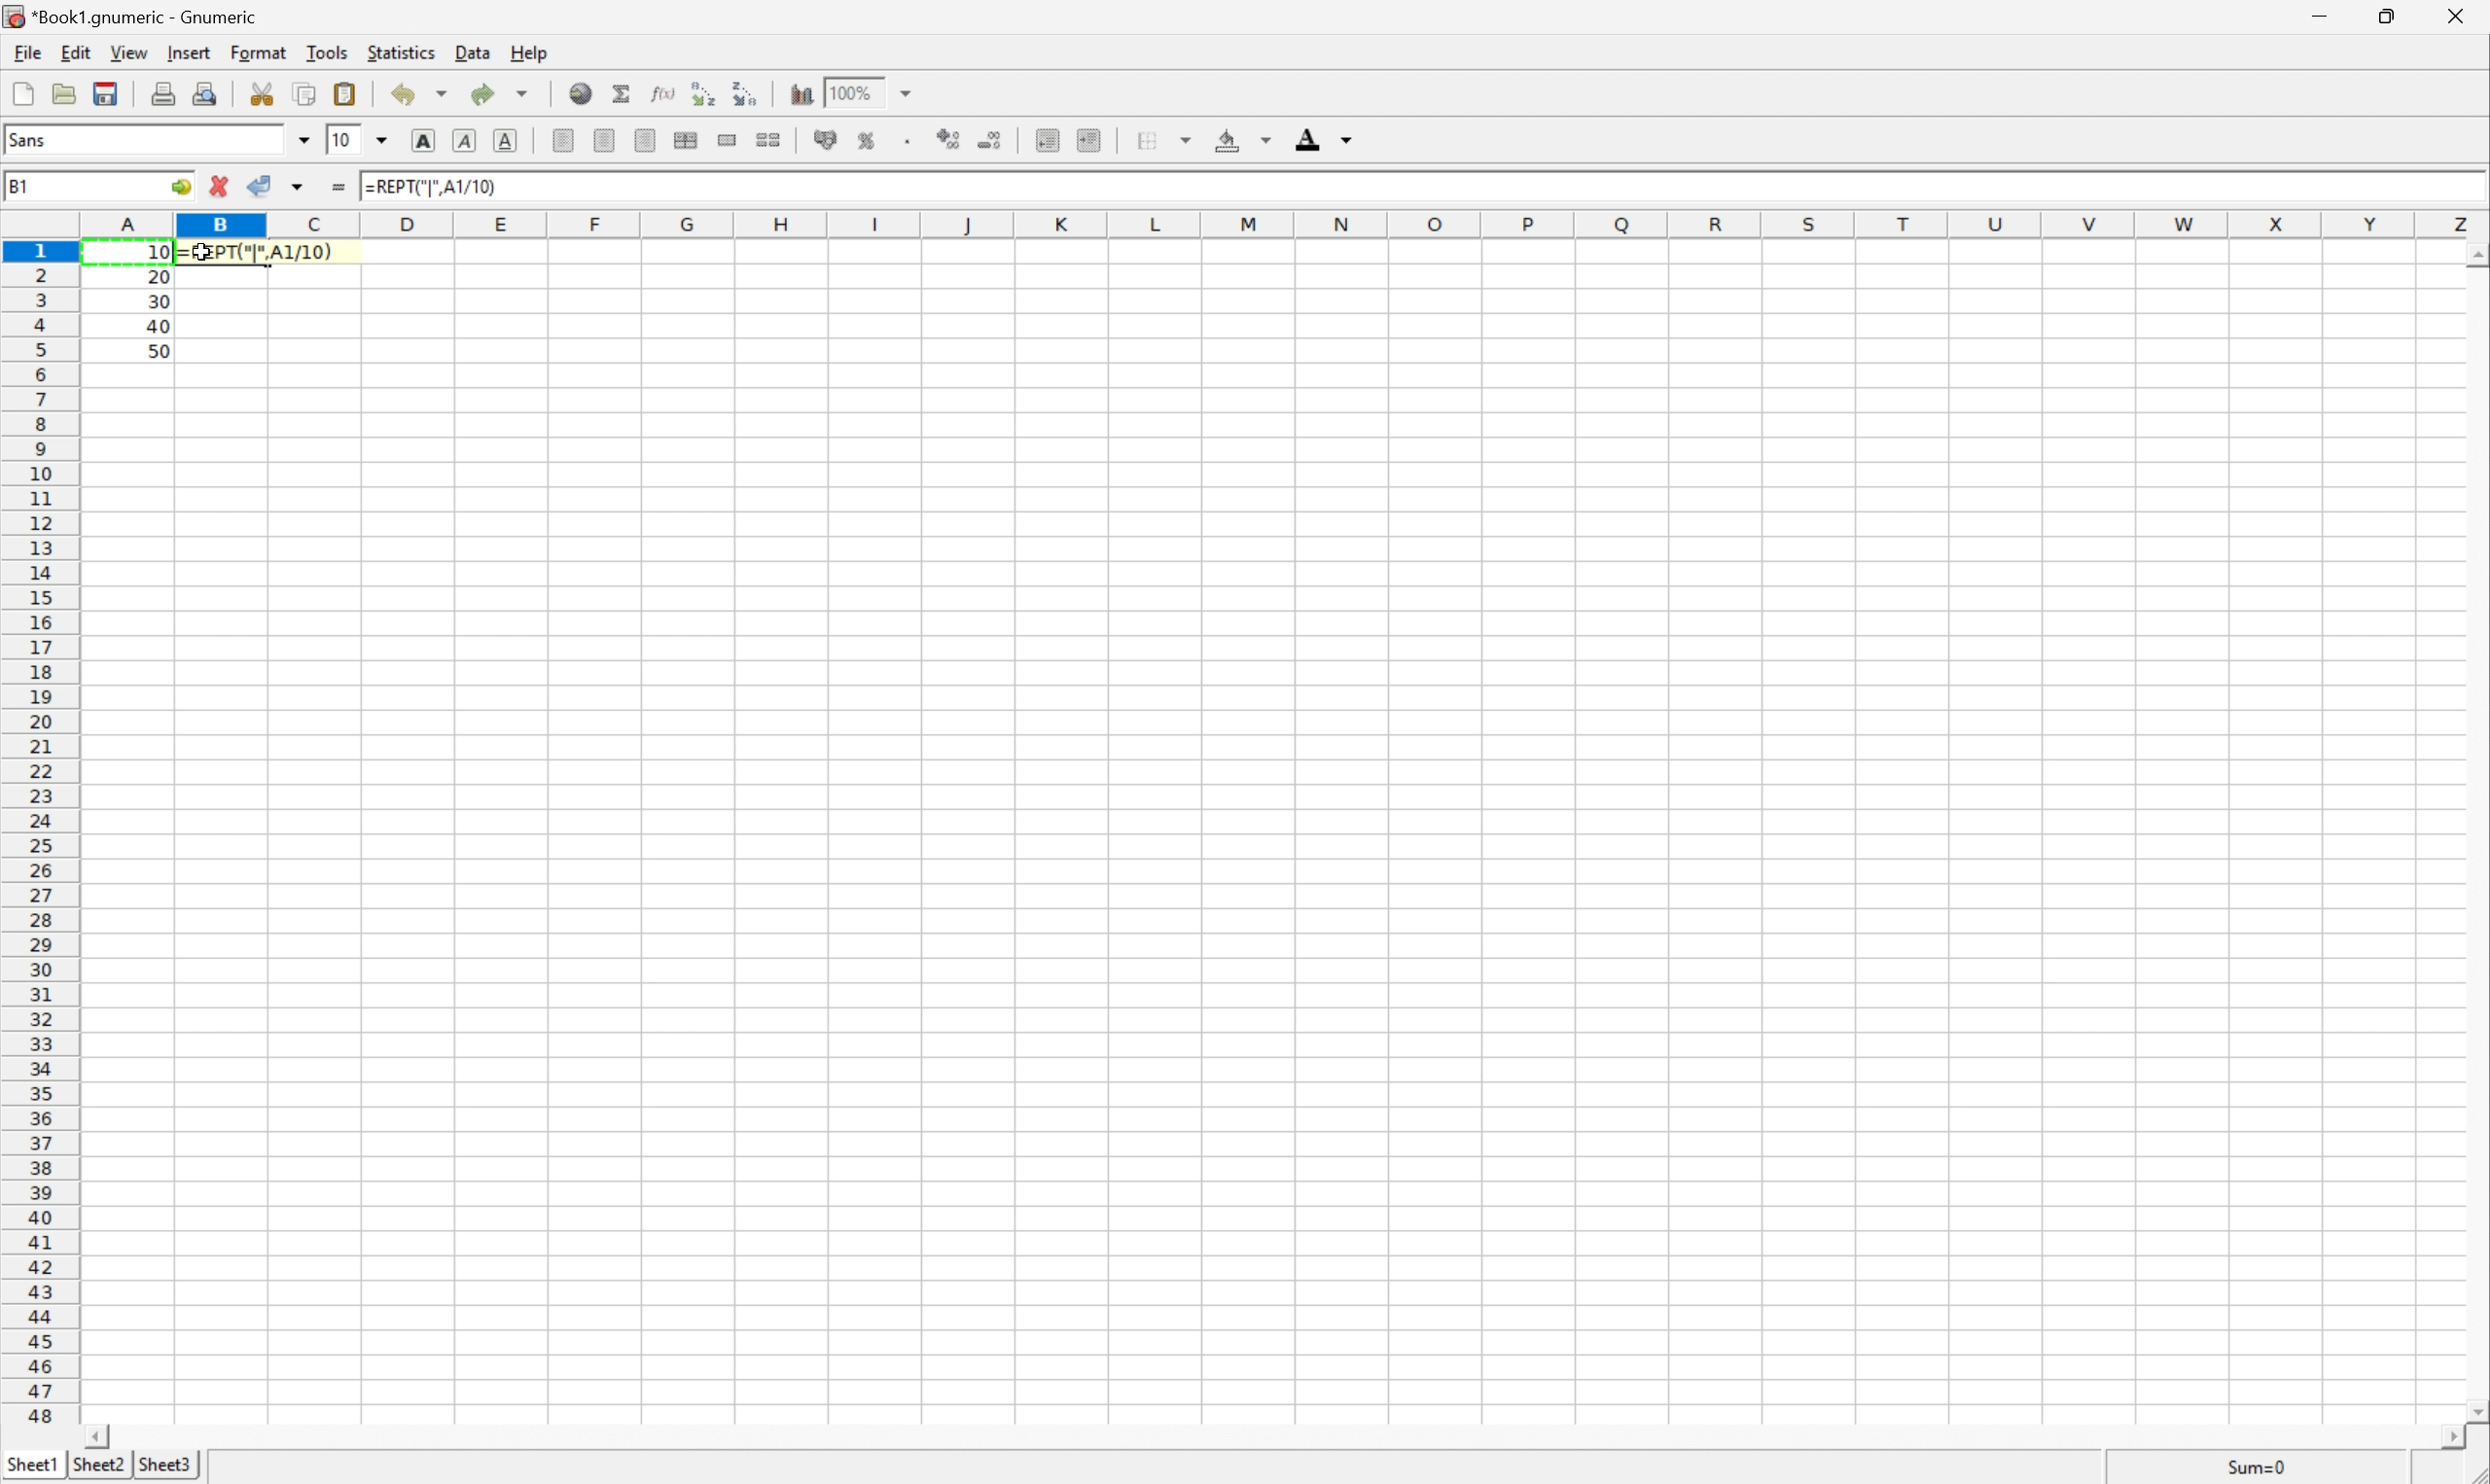 The width and height of the screenshot is (2490, 1484). What do you see at coordinates (179, 188) in the screenshot?
I see `Go To` at bounding box center [179, 188].